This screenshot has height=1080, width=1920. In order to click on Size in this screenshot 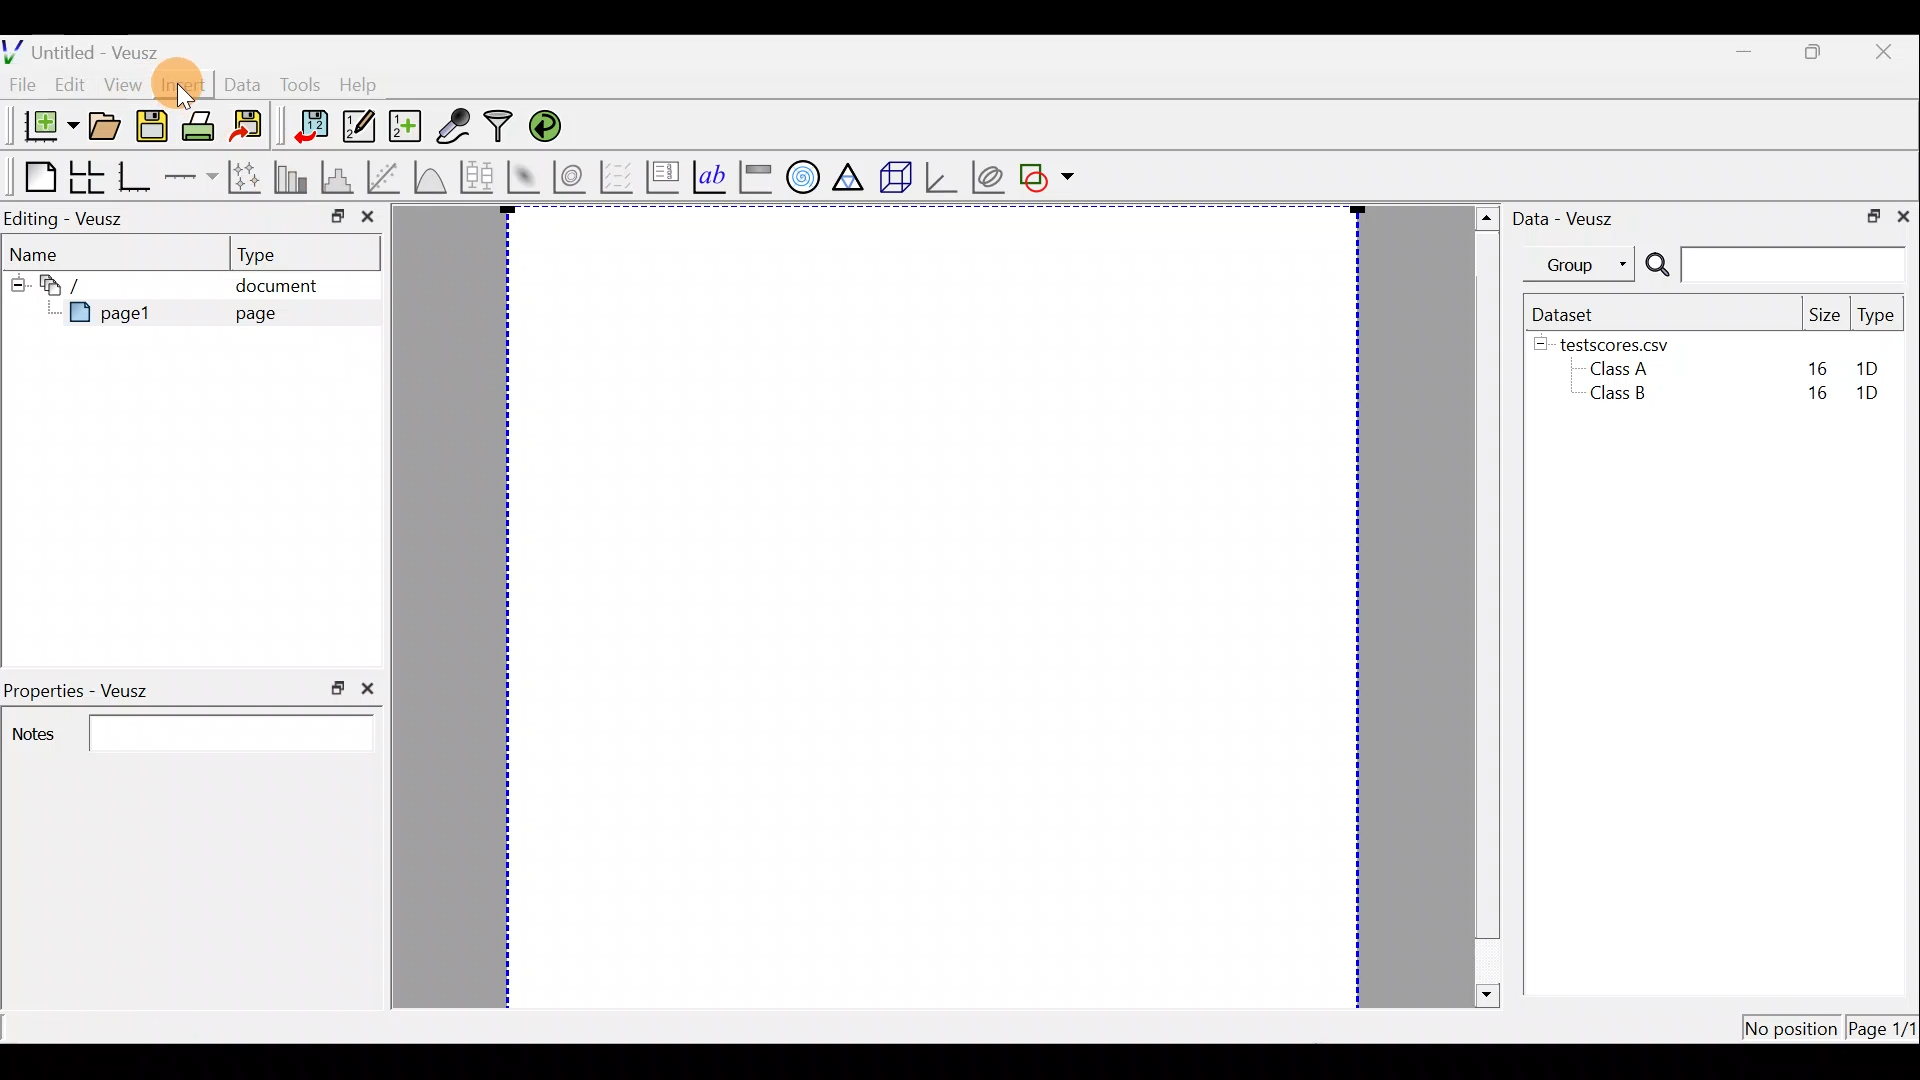, I will do `click(1825, 314)`.